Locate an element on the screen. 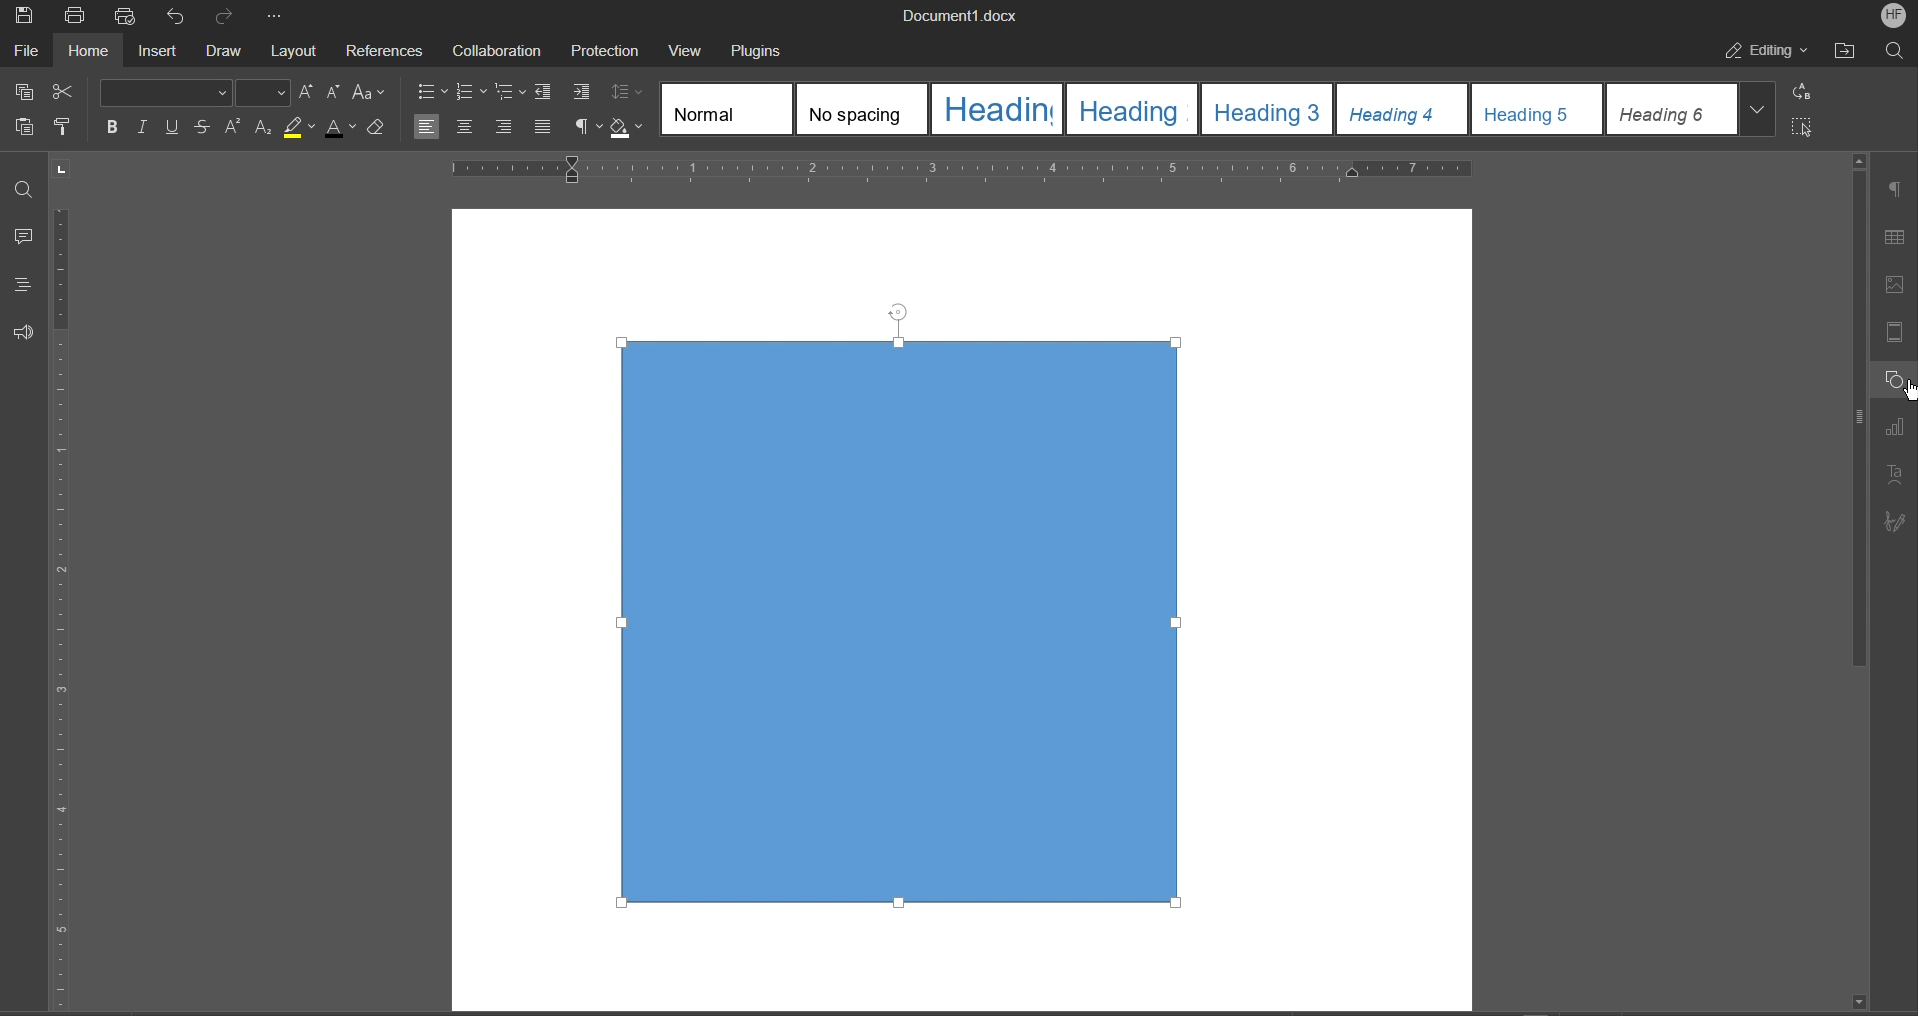 This screenshot has width=1918, height=1016. Home is located at coordinates (85, 51).